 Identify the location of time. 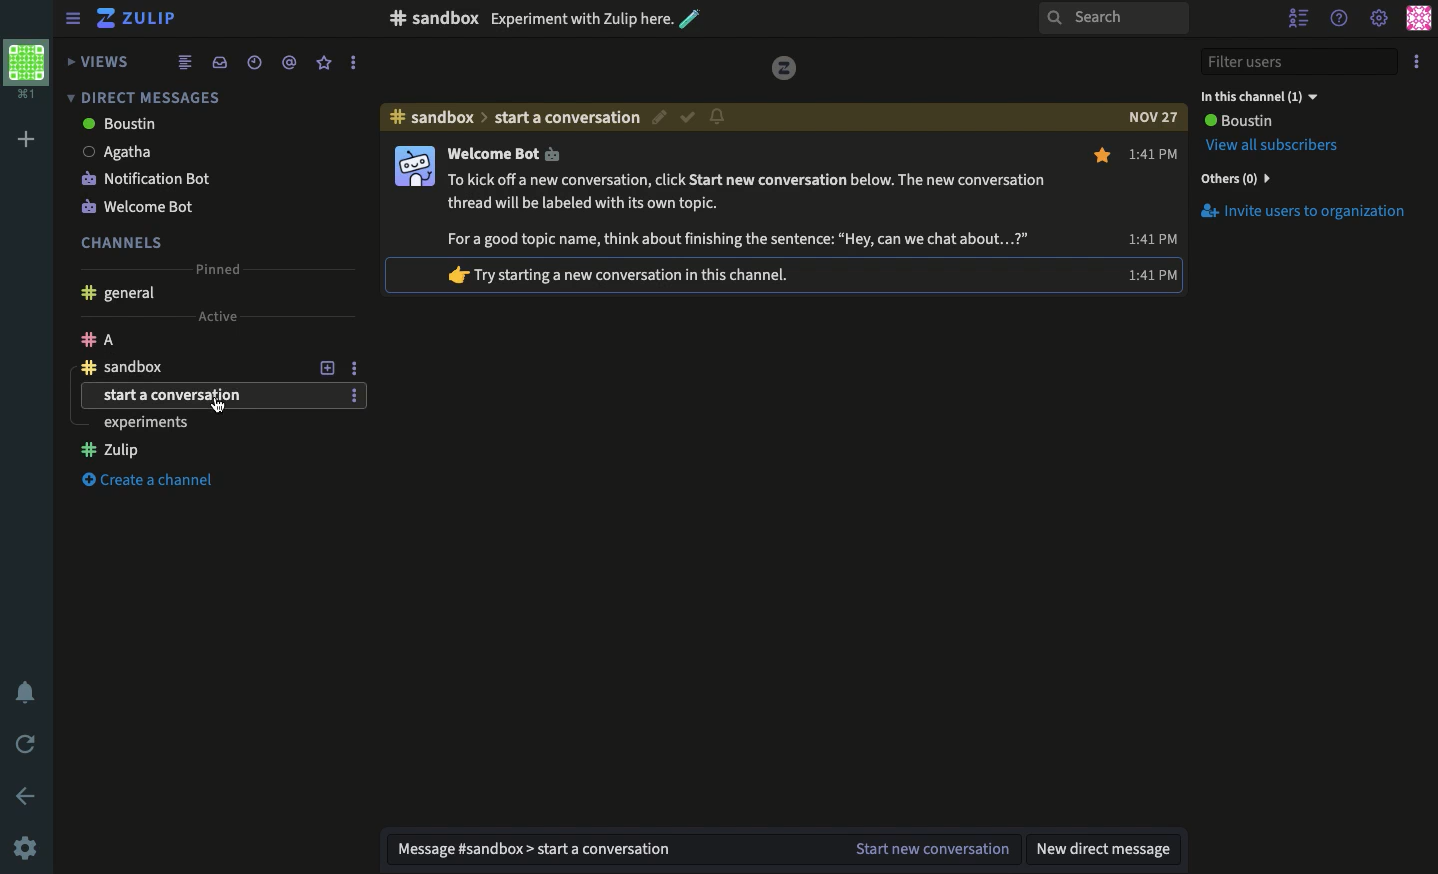
(1151, 237).